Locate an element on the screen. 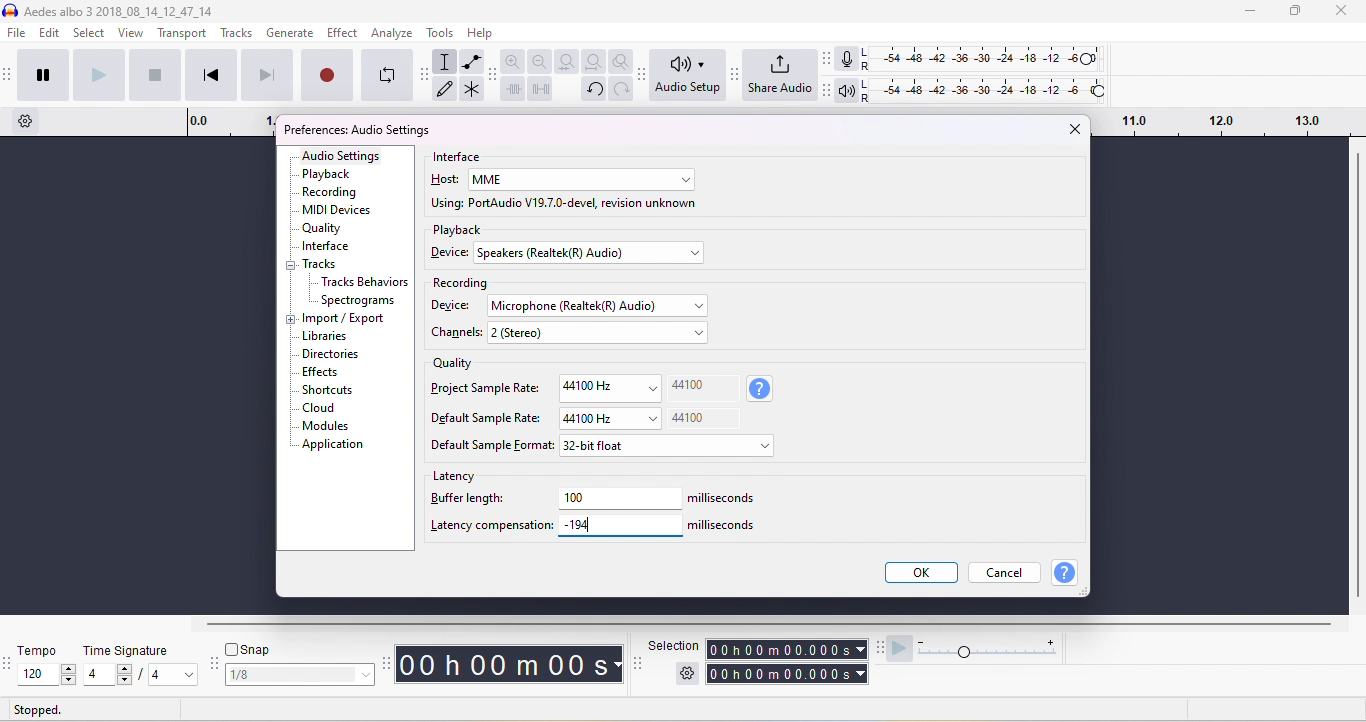  import/export is located at coordinates (346, 319).